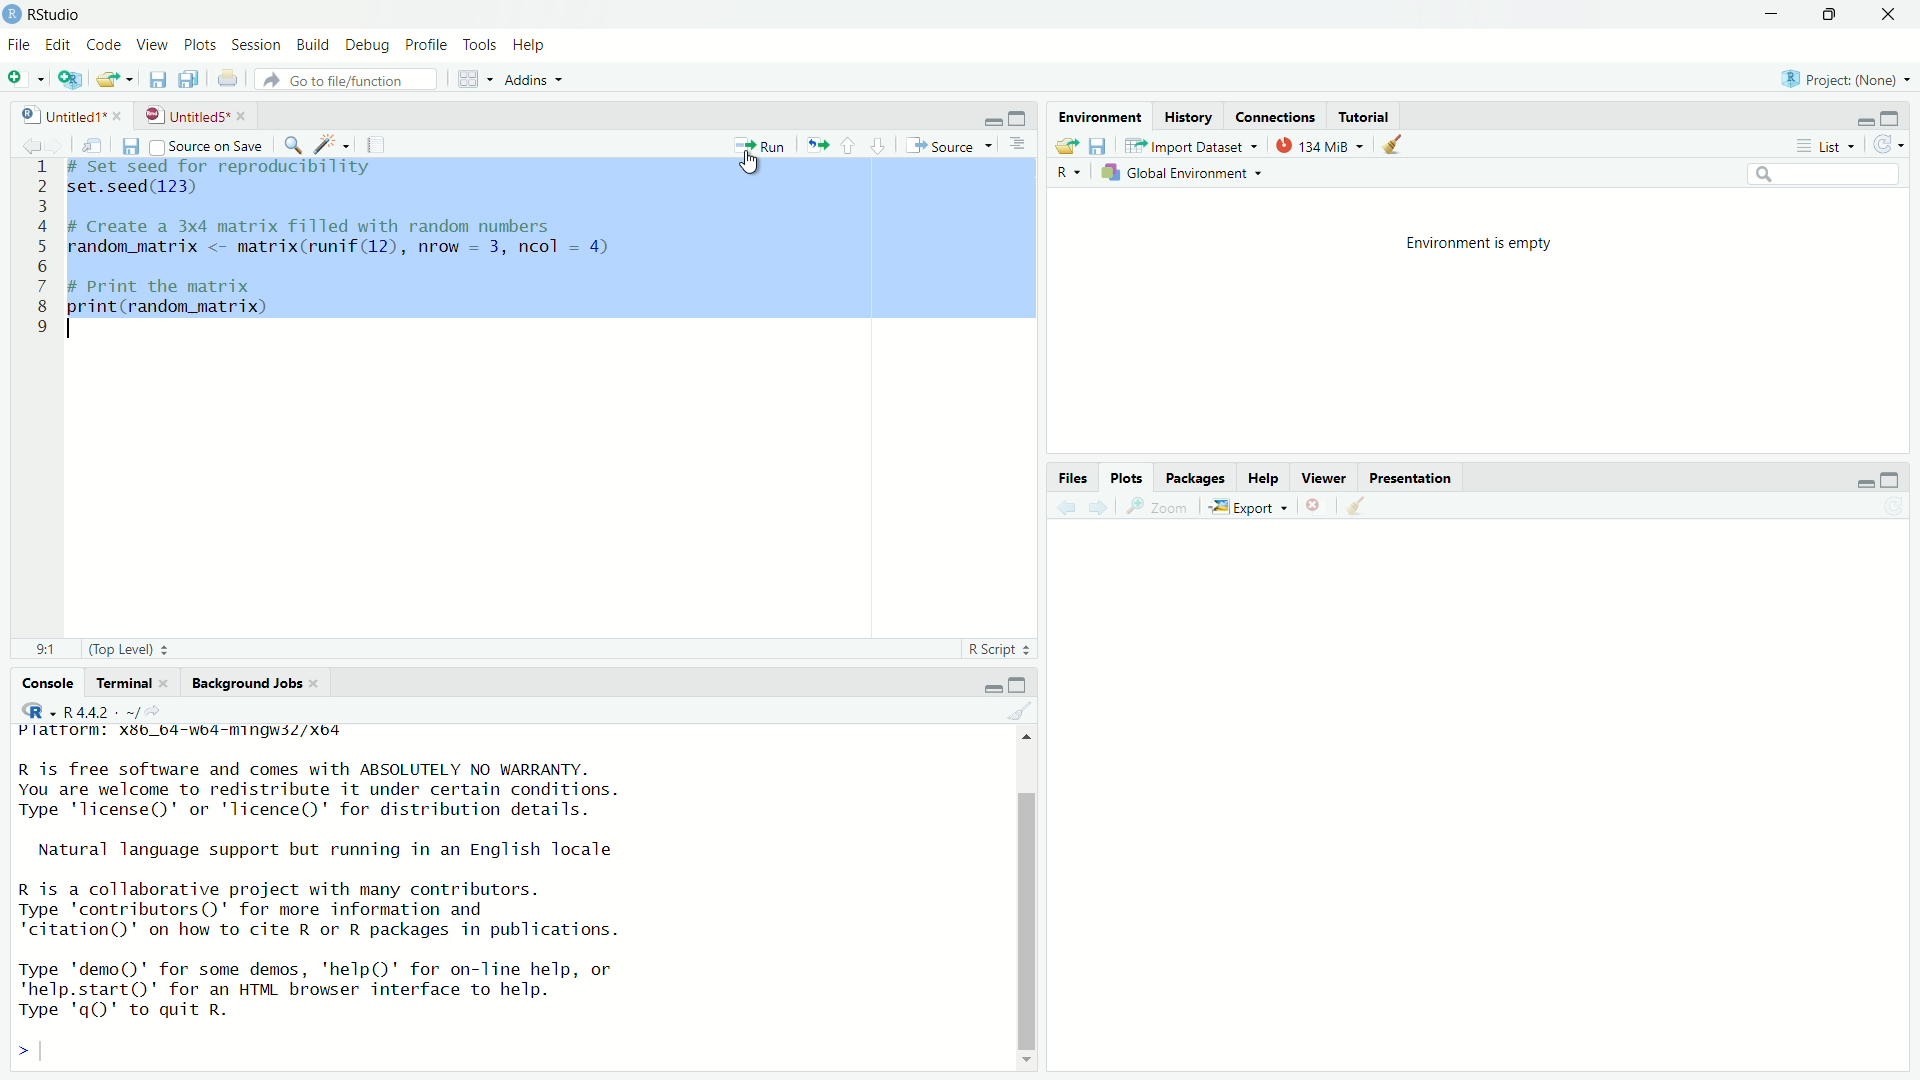  I want to click on files, so click(153, 79).